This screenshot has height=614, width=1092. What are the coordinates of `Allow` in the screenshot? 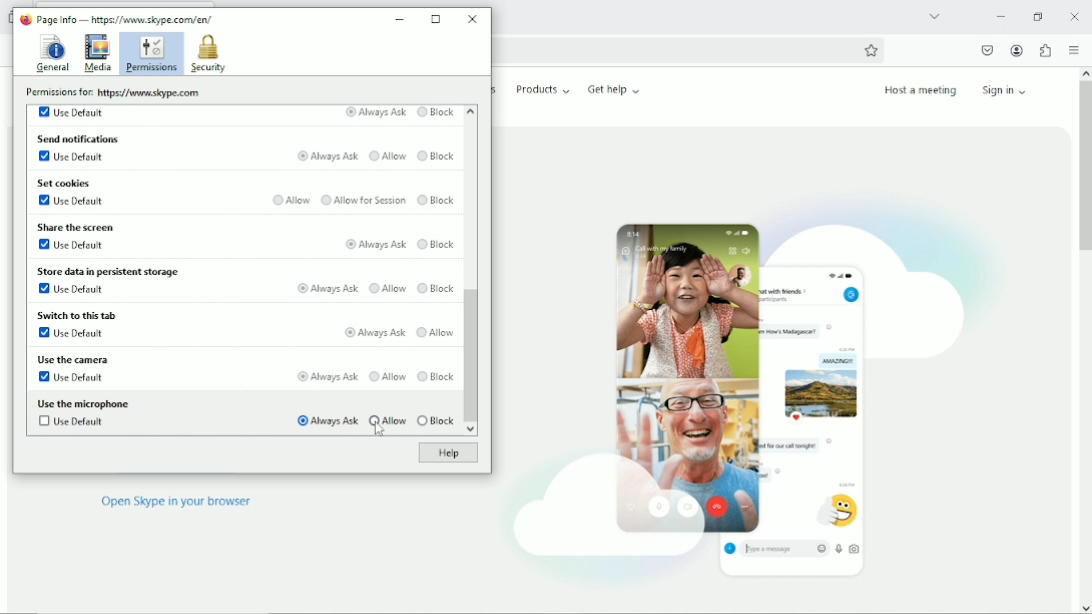 It's located at (292, 199).